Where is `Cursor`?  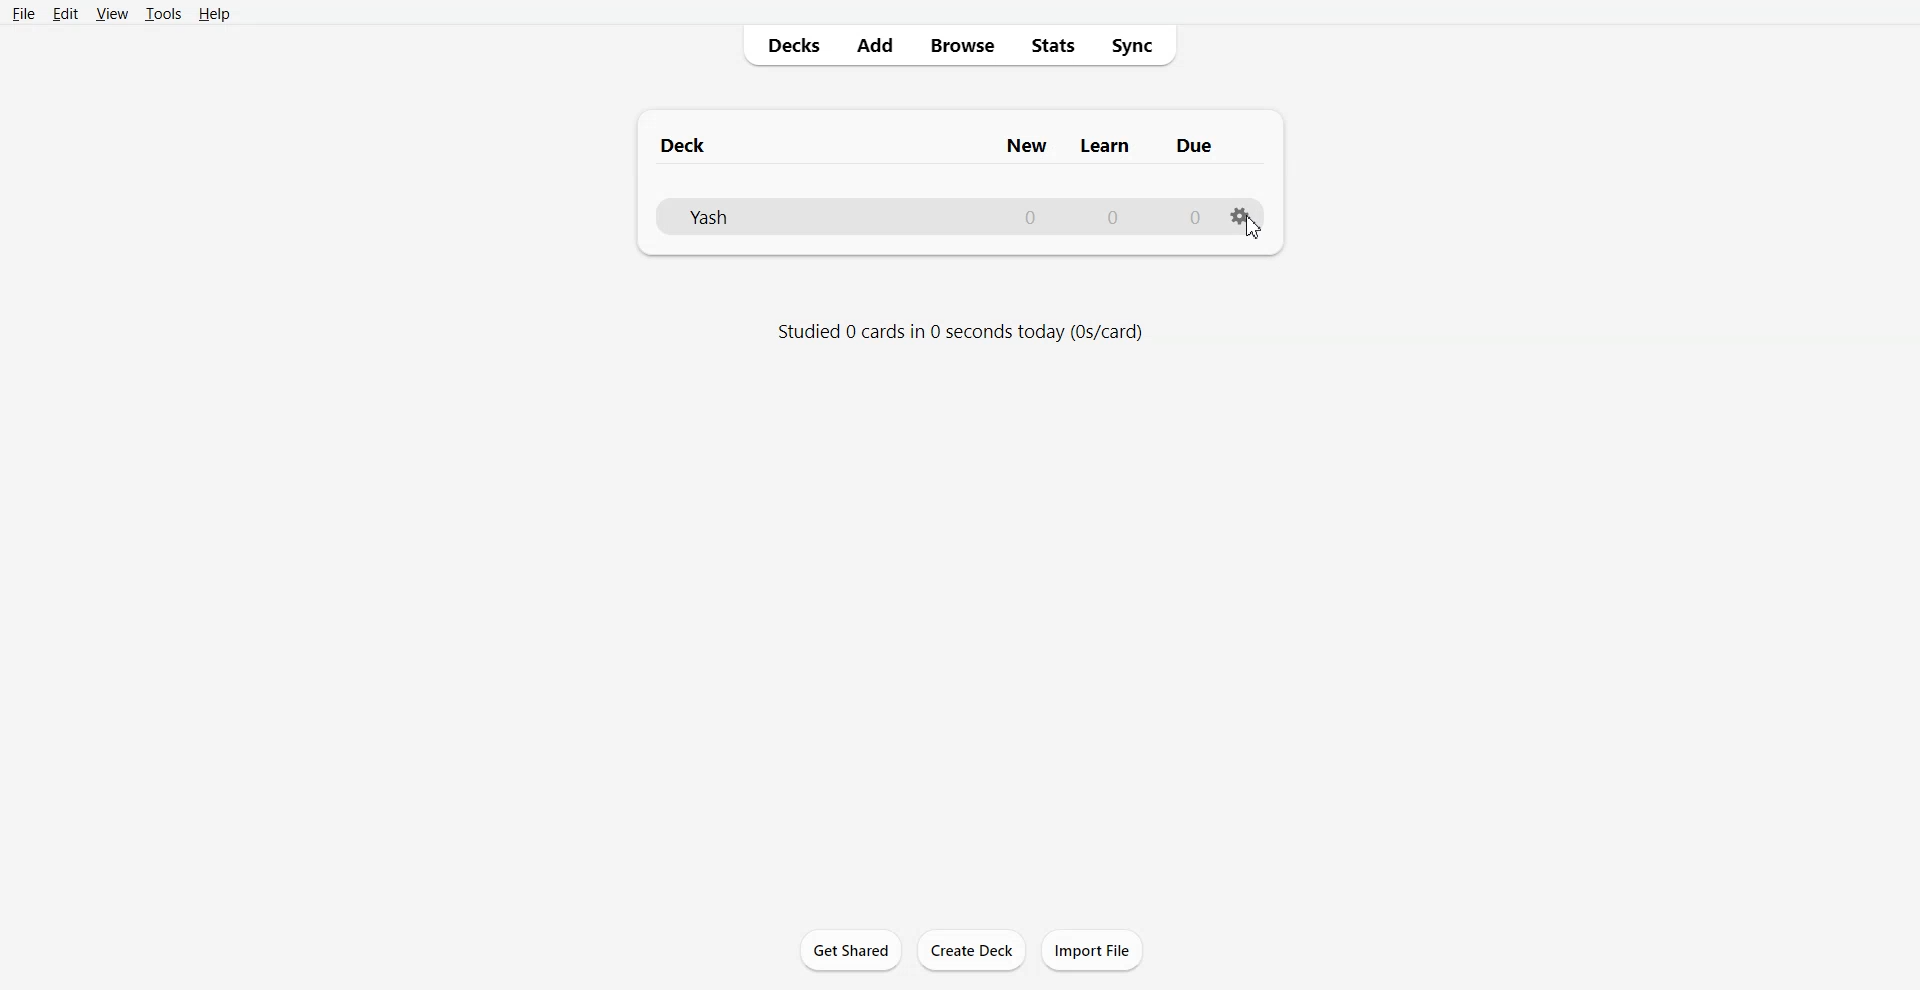
Cursor is located at coordinates (1254, 226).